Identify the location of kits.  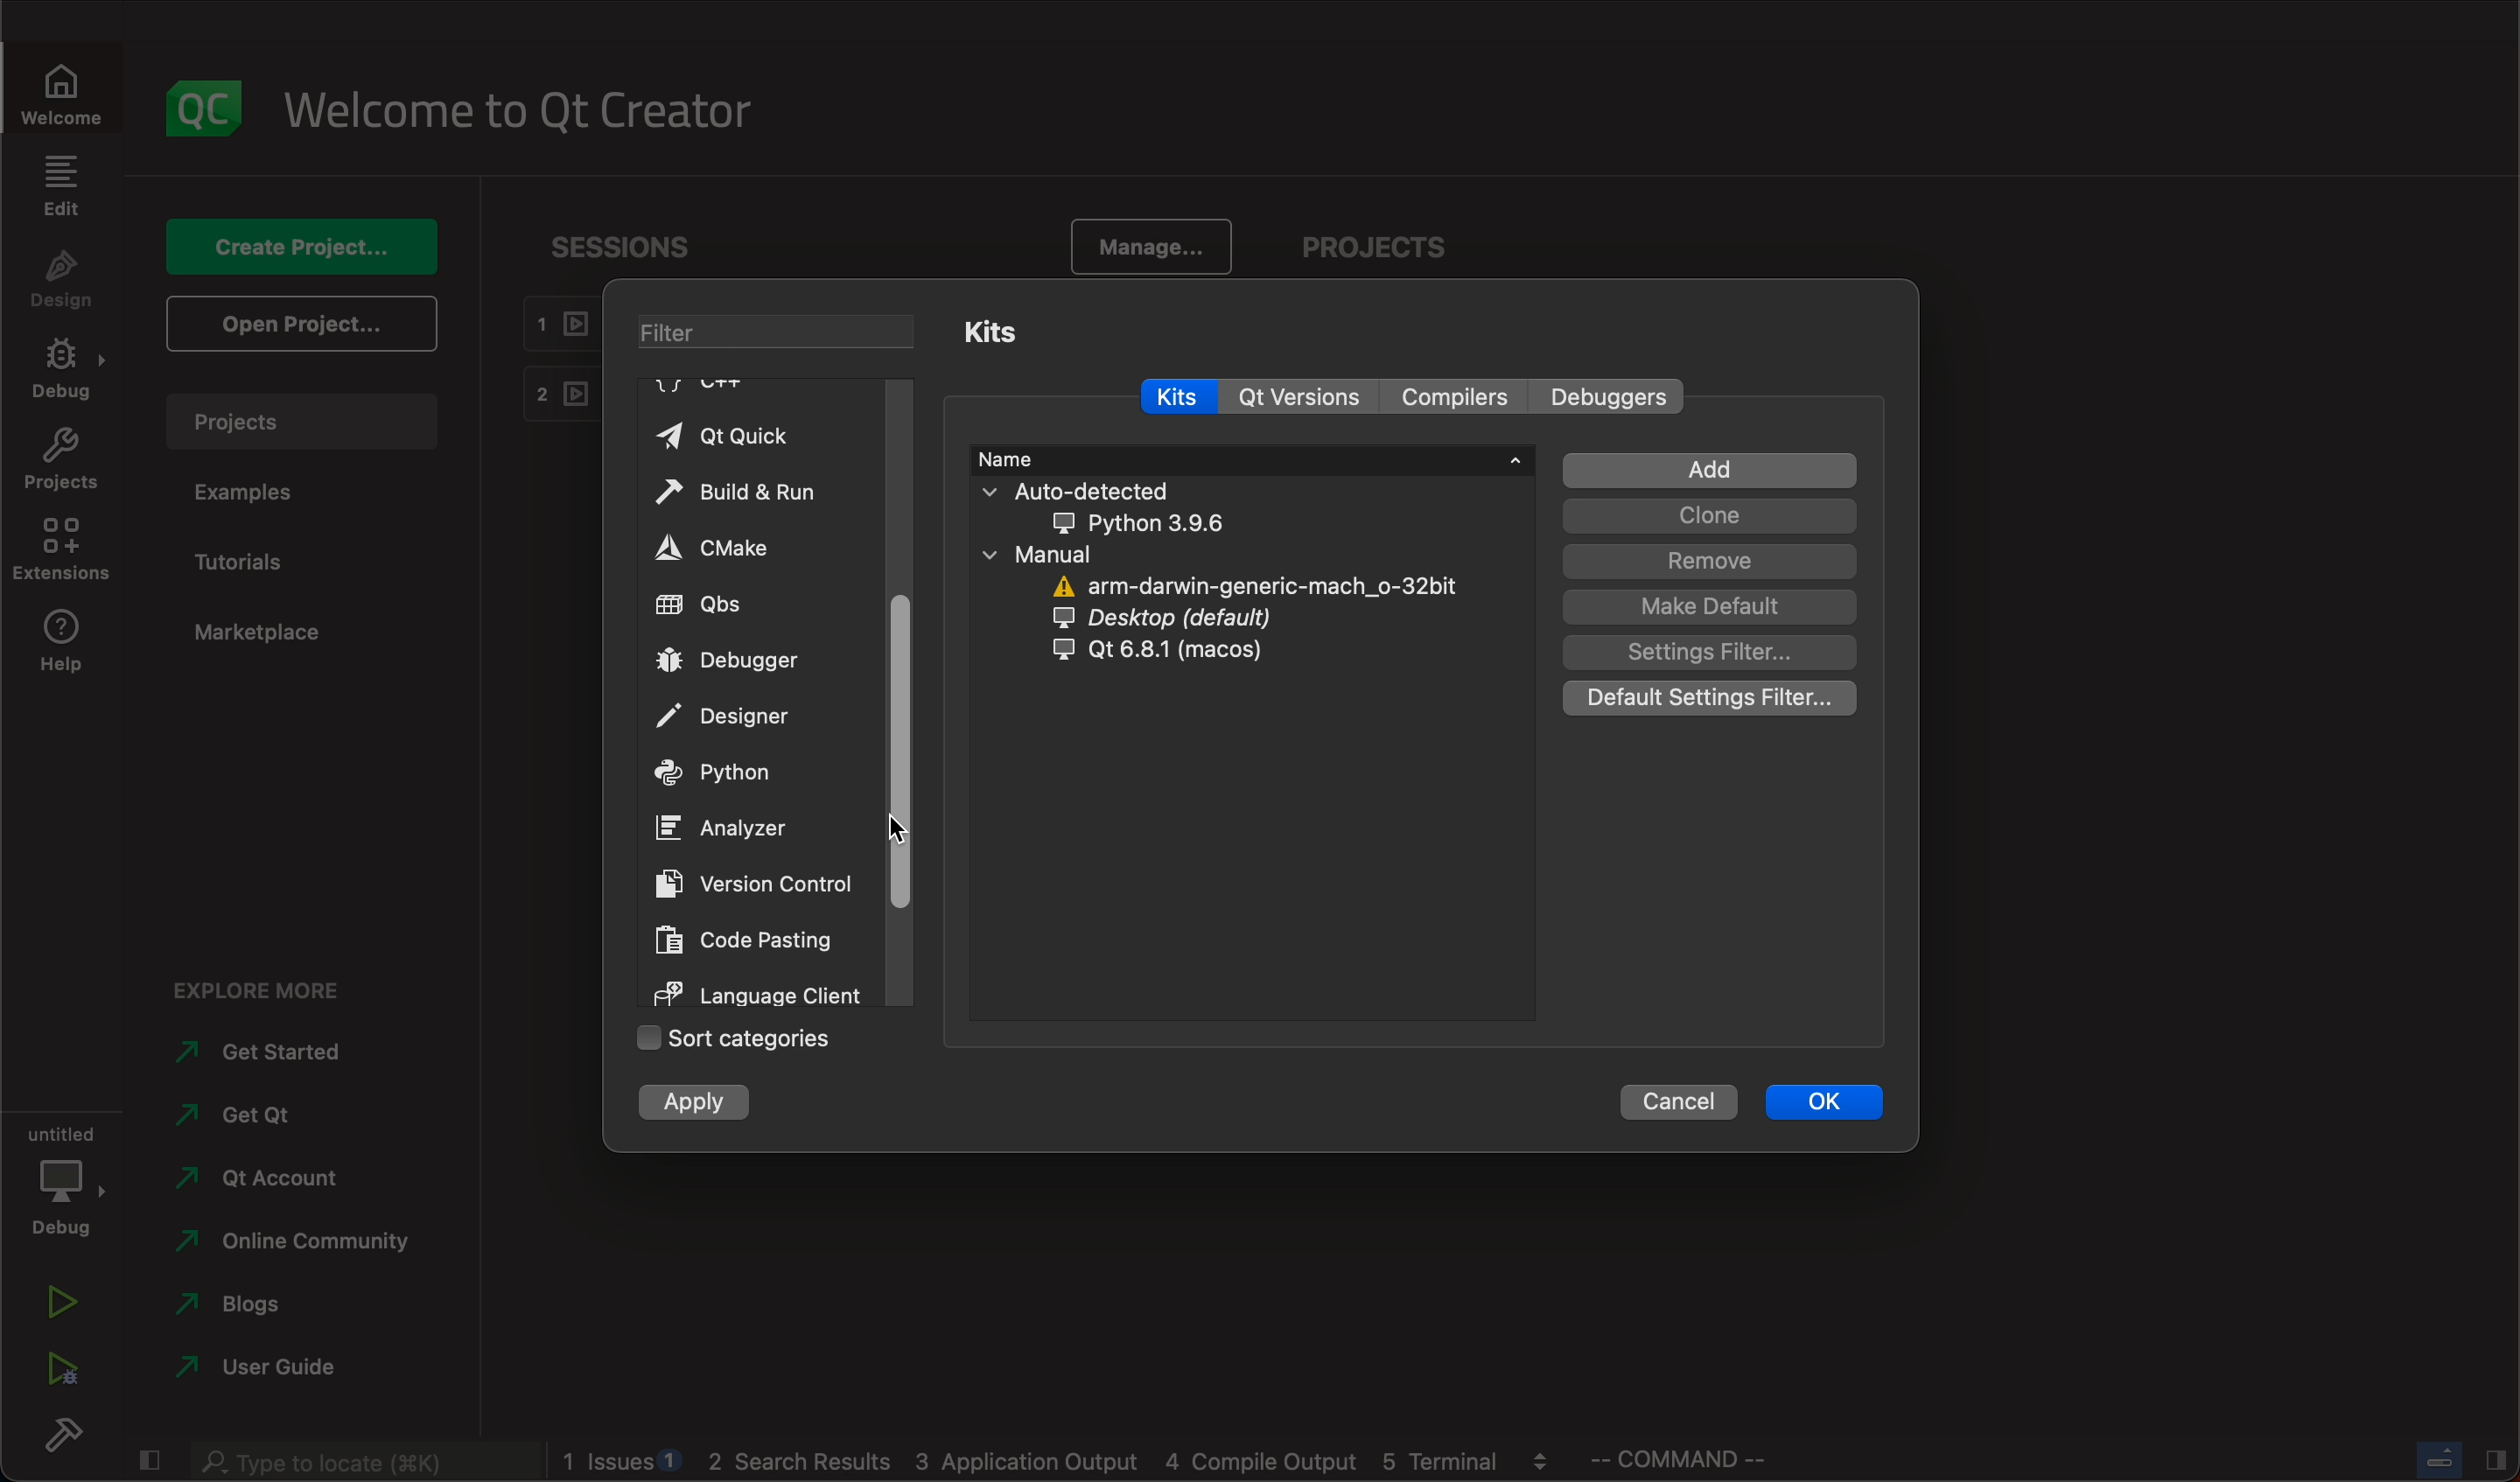
(998, 338).